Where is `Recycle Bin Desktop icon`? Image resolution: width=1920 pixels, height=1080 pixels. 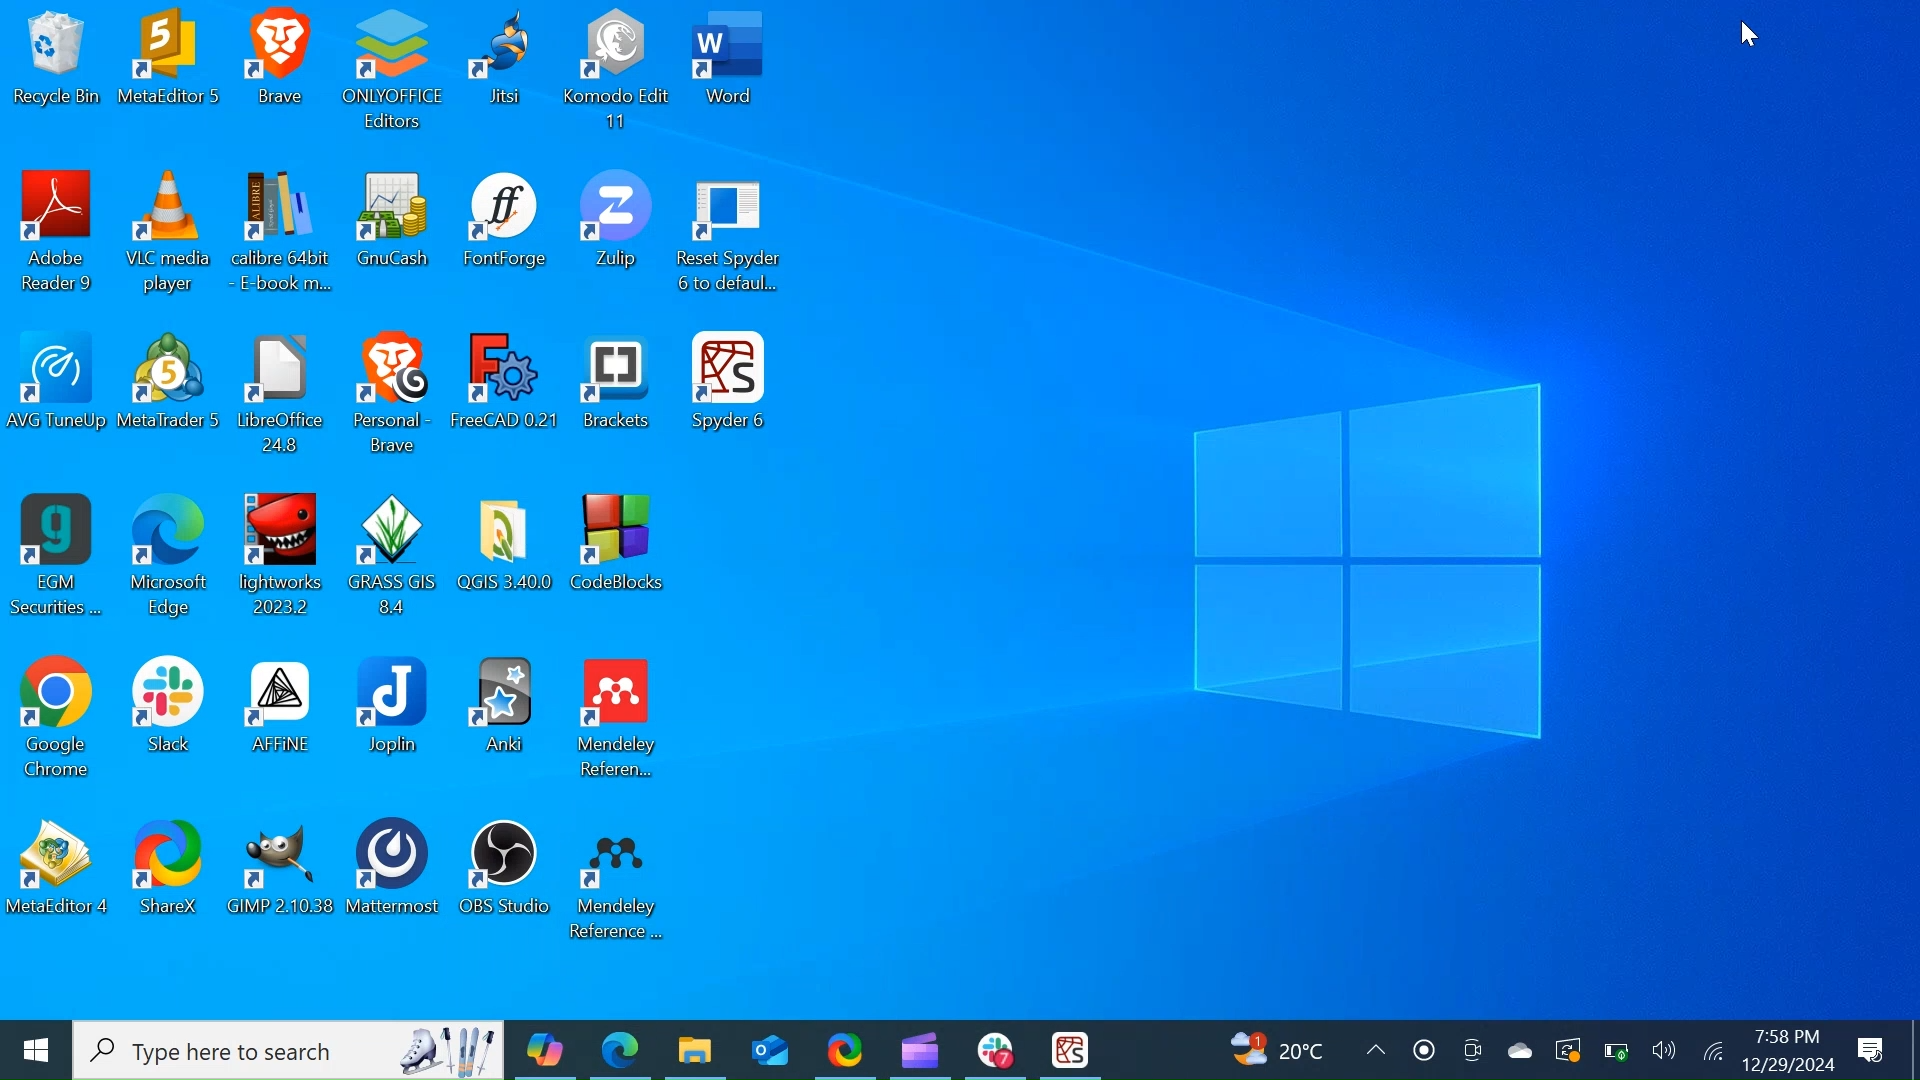 Recycle Bin Desktop icon is located at coordinates (59, 69).